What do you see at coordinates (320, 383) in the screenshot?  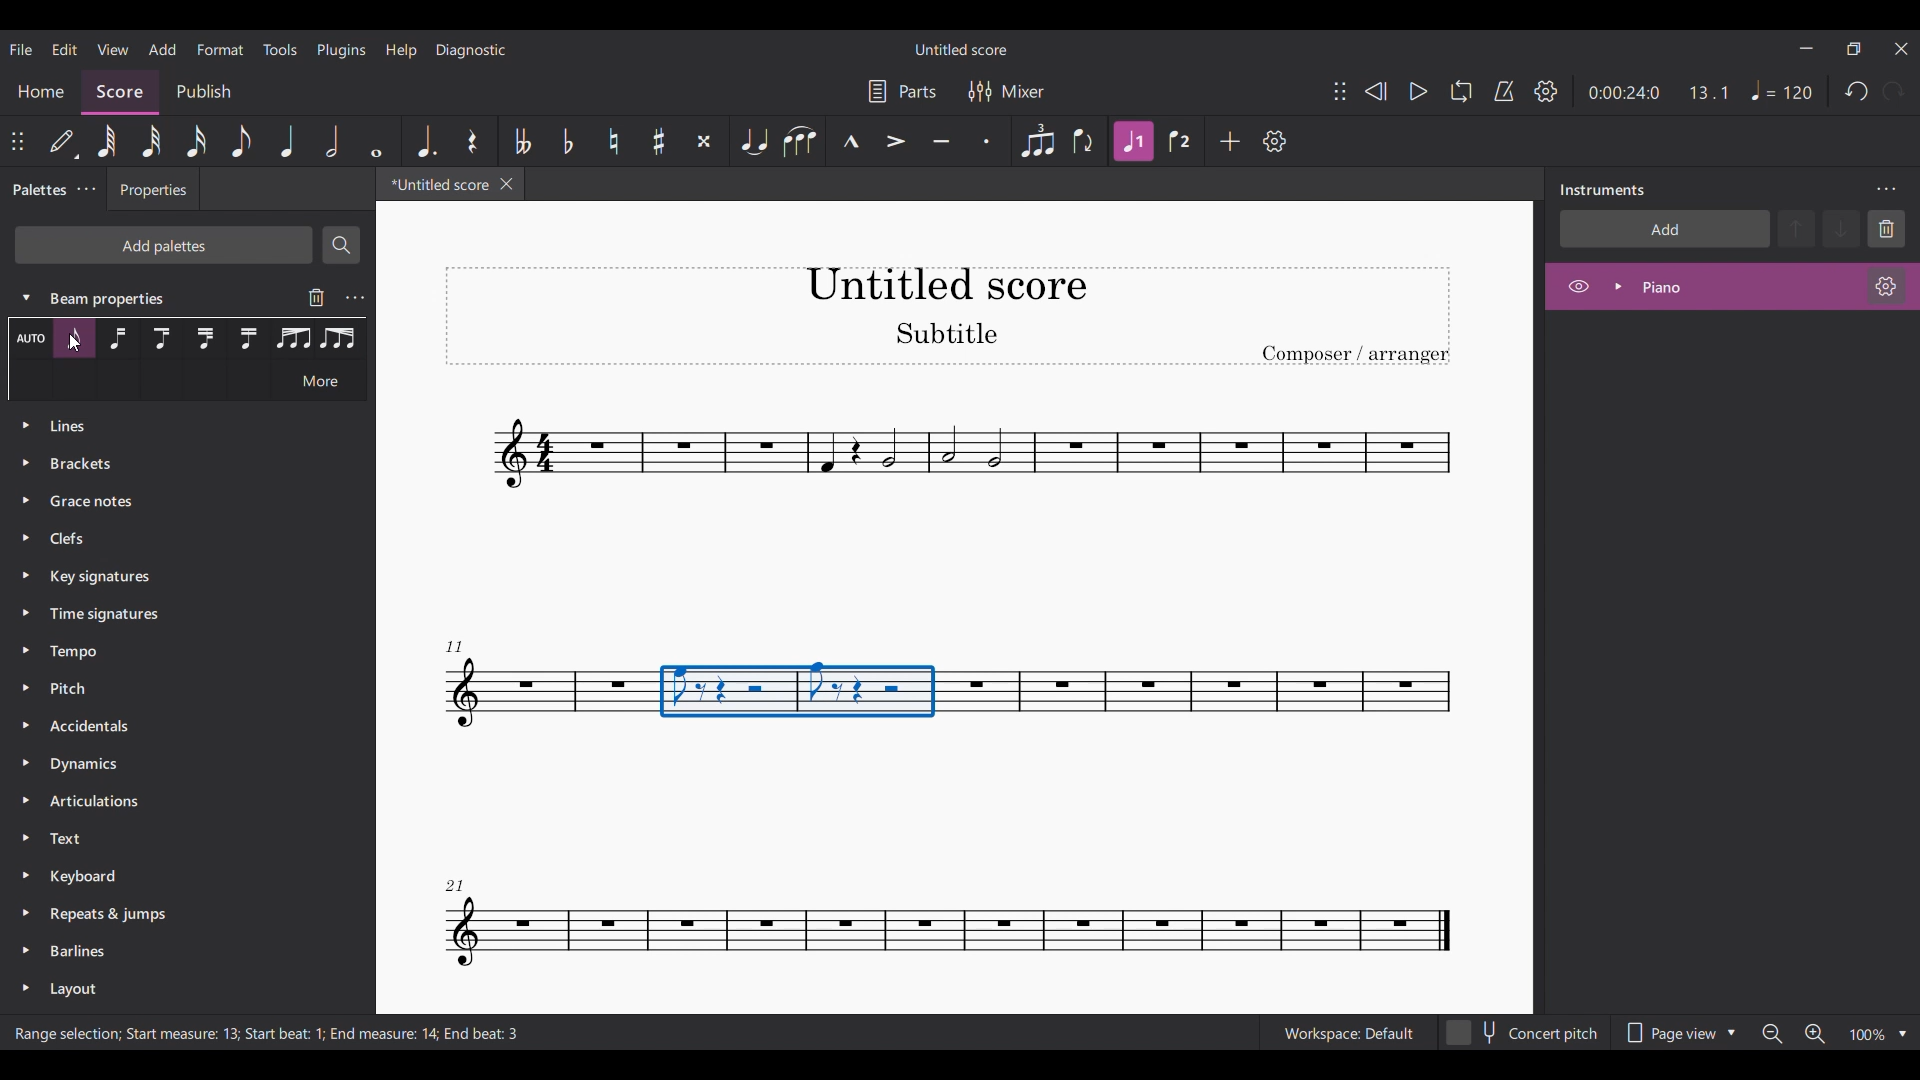 I see `More` at bounding box center [320, 383].